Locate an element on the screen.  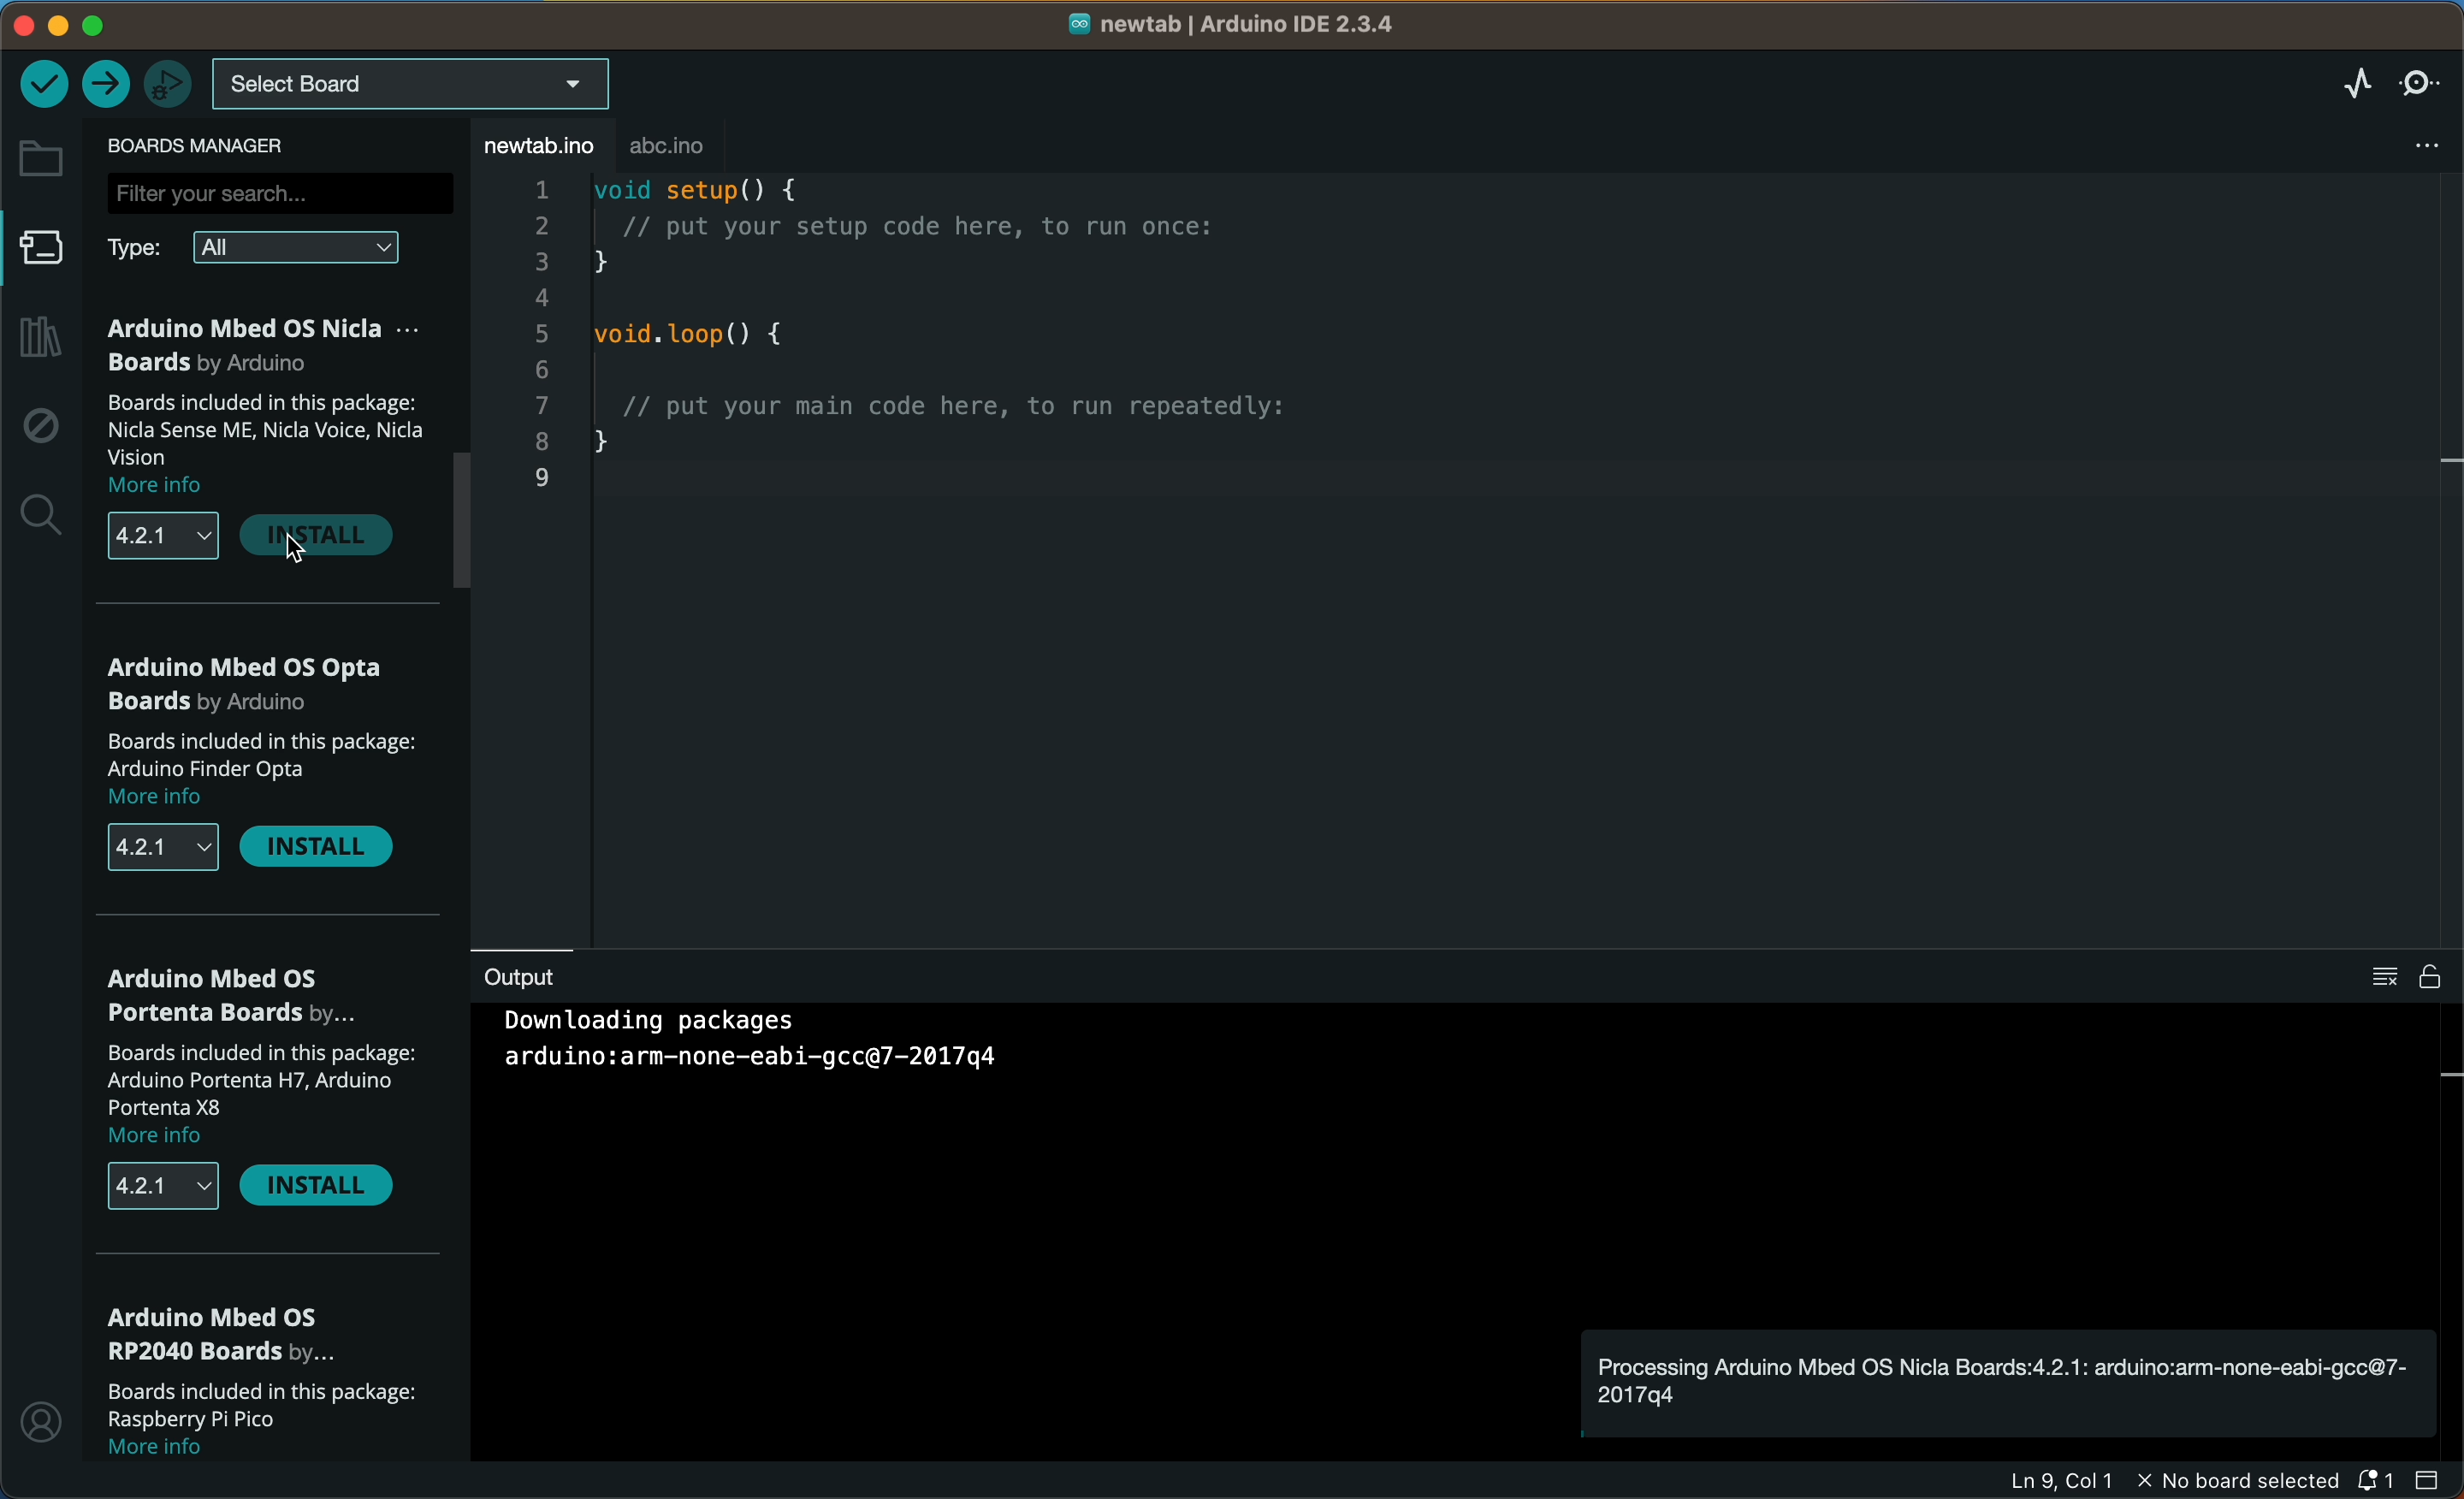
portenta boards is located at coordinates (228, 992).